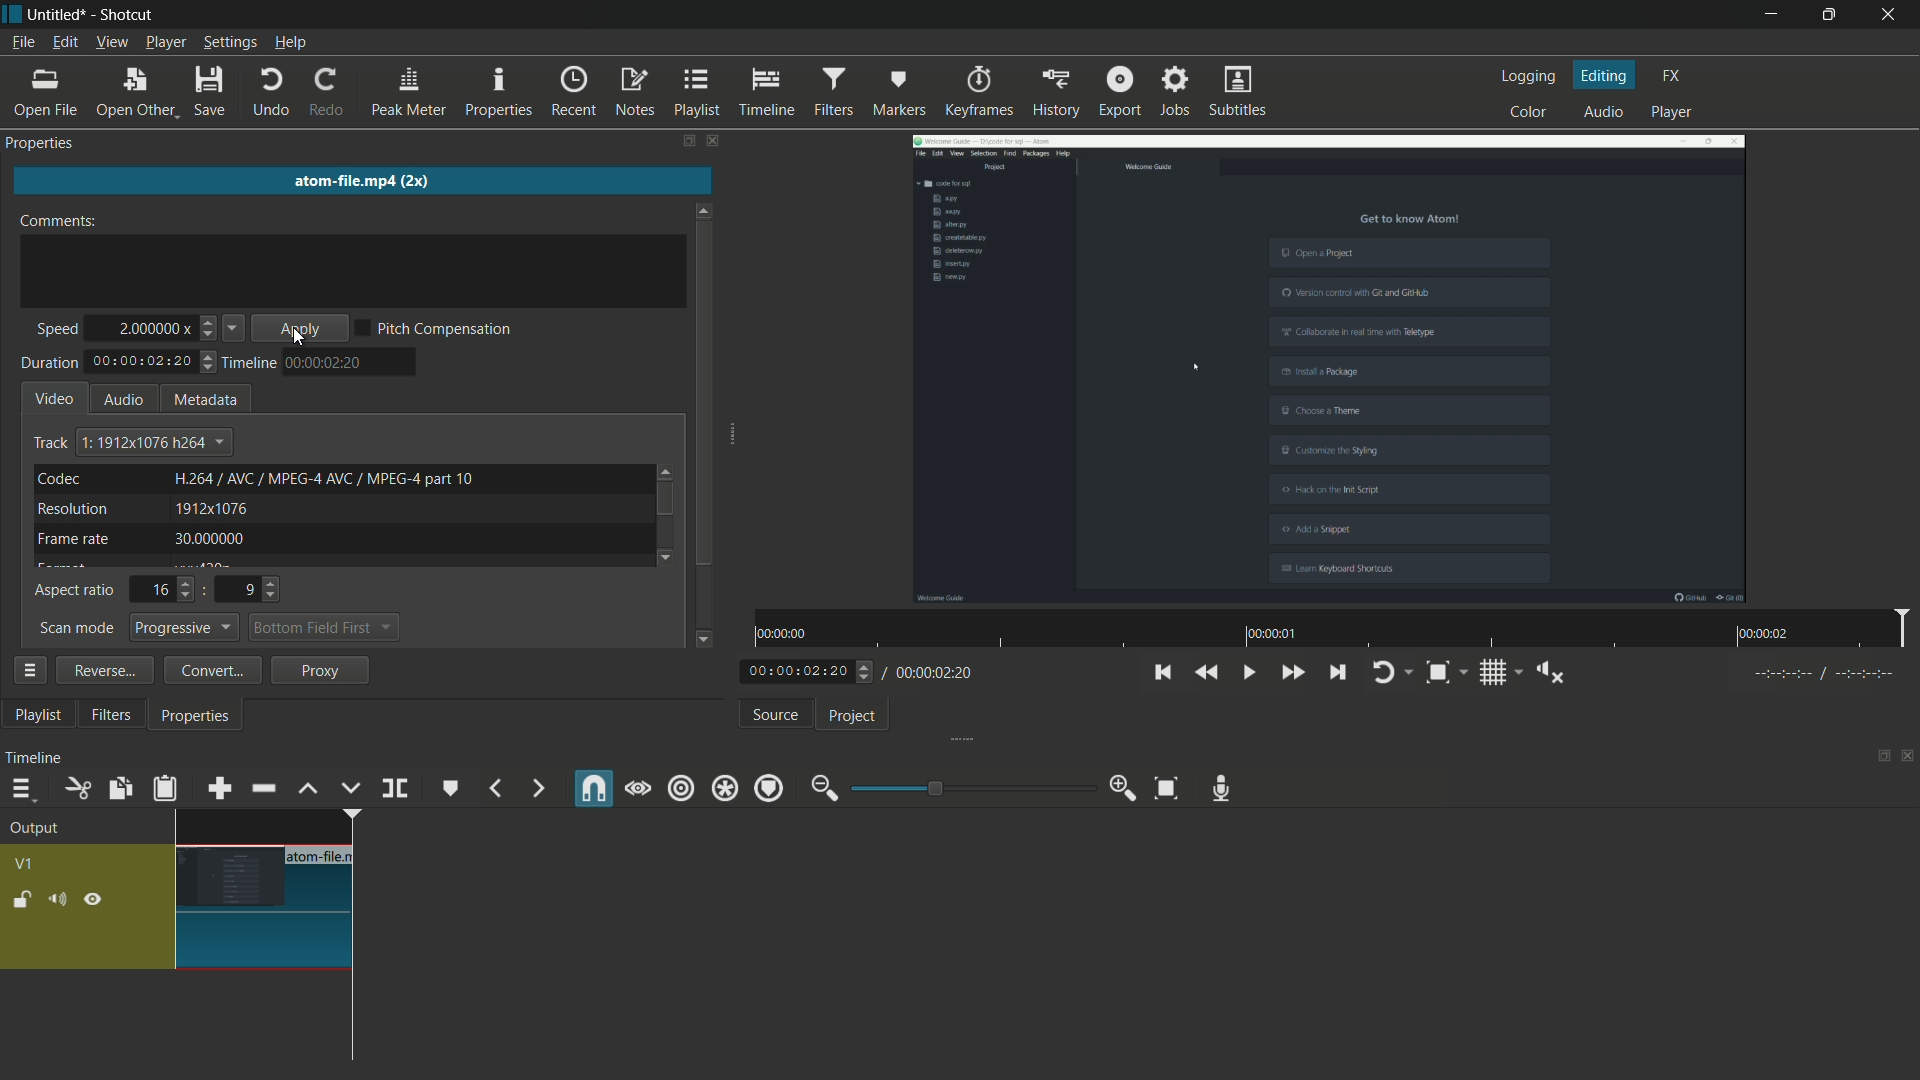 Image resolution: width=1920 pixels, height=1080 pixels. I want to click on Properties, so click(49, 143).